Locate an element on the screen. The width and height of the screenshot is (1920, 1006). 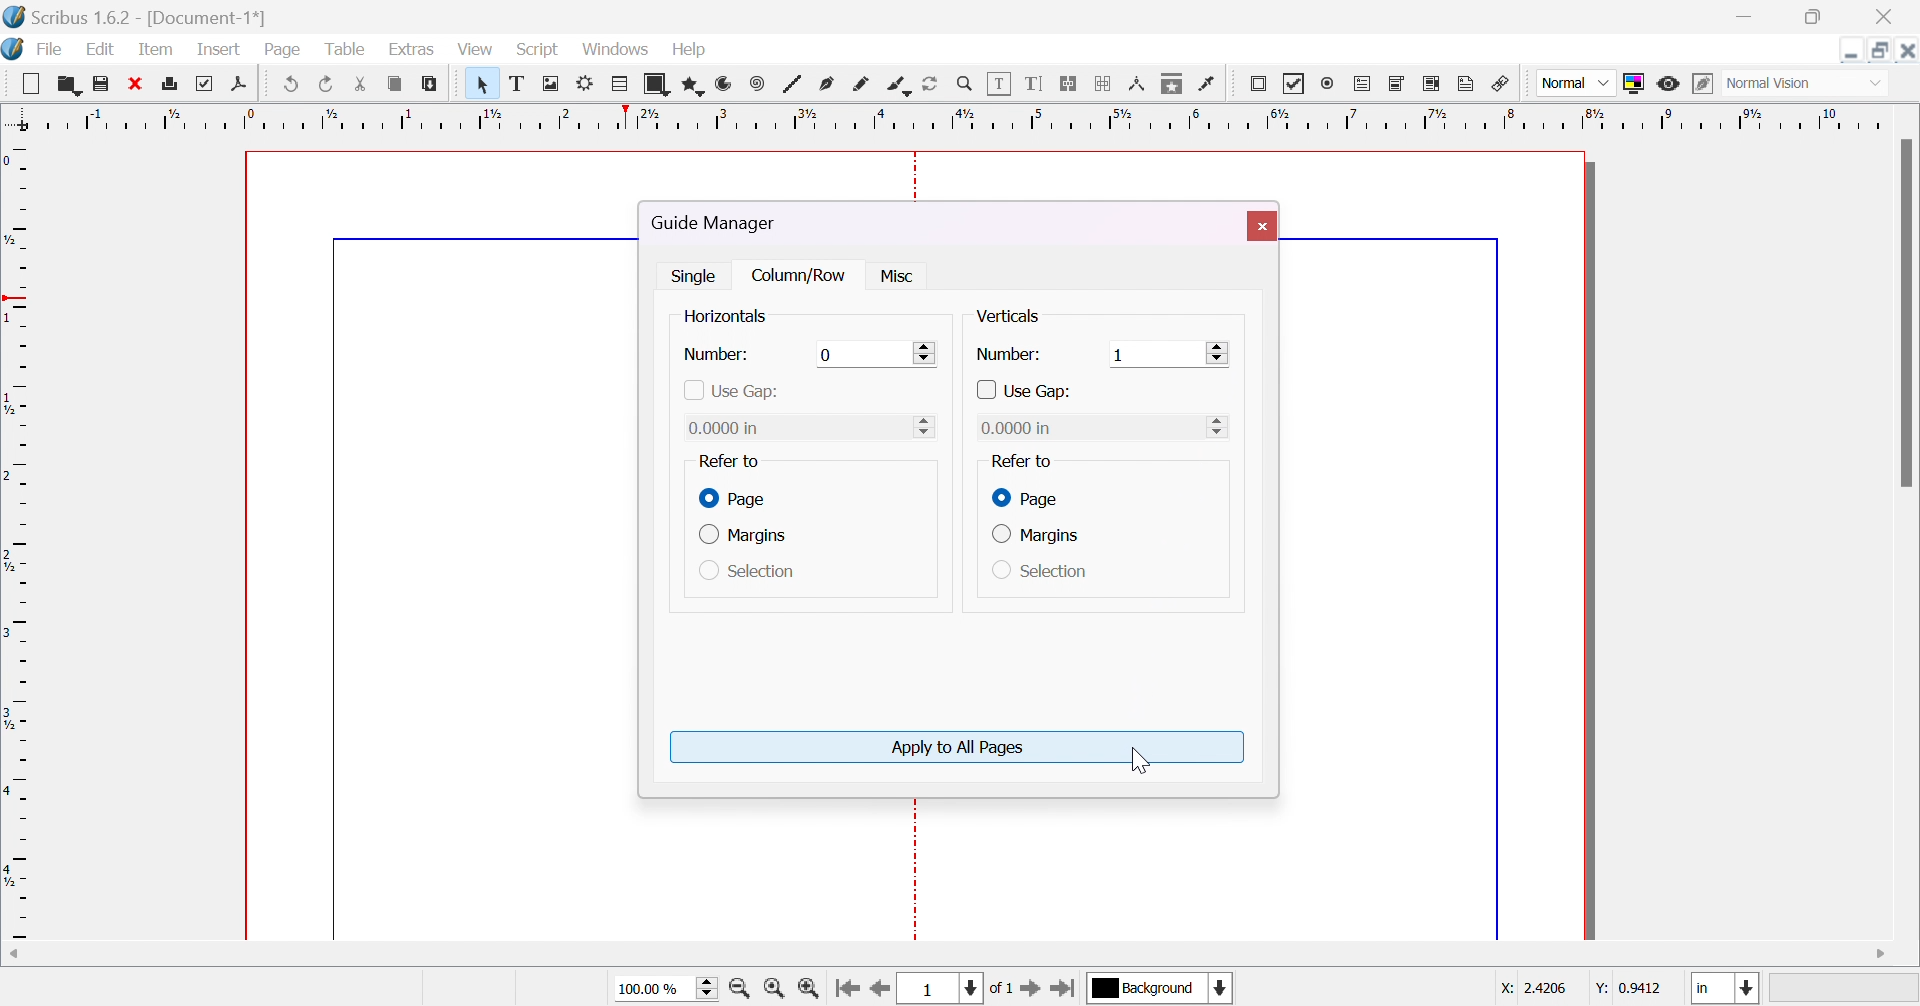
select current size is located at coordinates (665, 986).